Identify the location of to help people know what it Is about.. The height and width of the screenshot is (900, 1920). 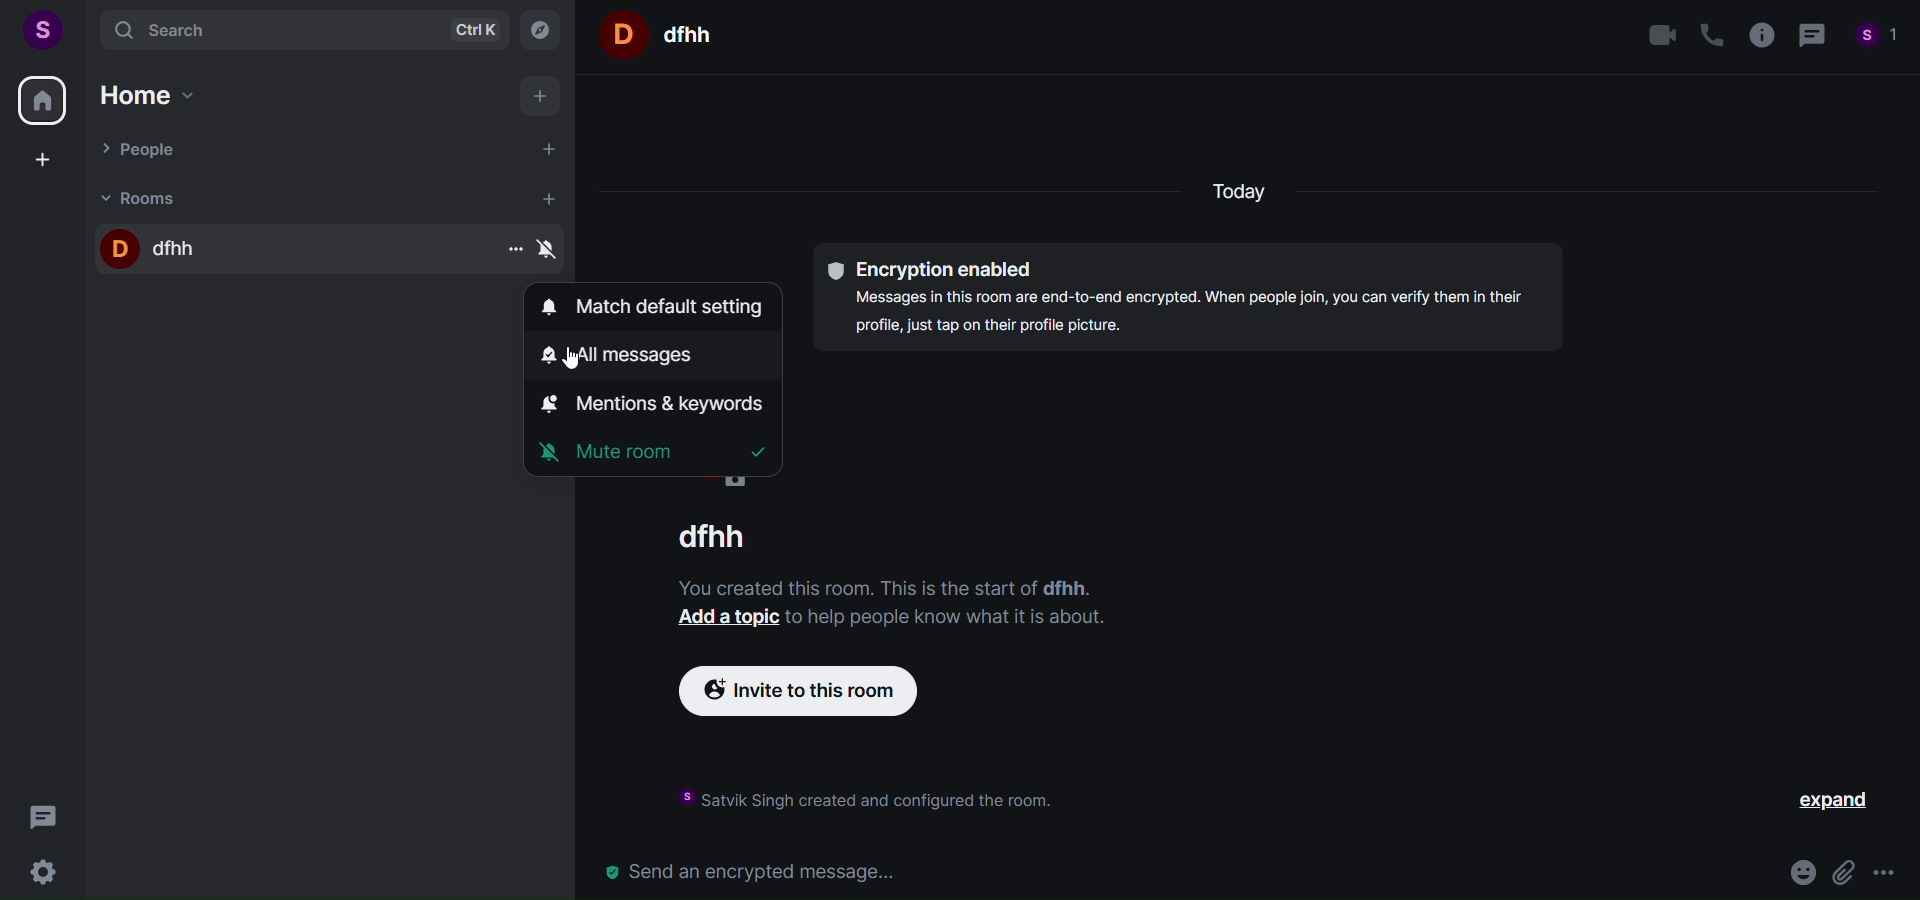
(950, 617).